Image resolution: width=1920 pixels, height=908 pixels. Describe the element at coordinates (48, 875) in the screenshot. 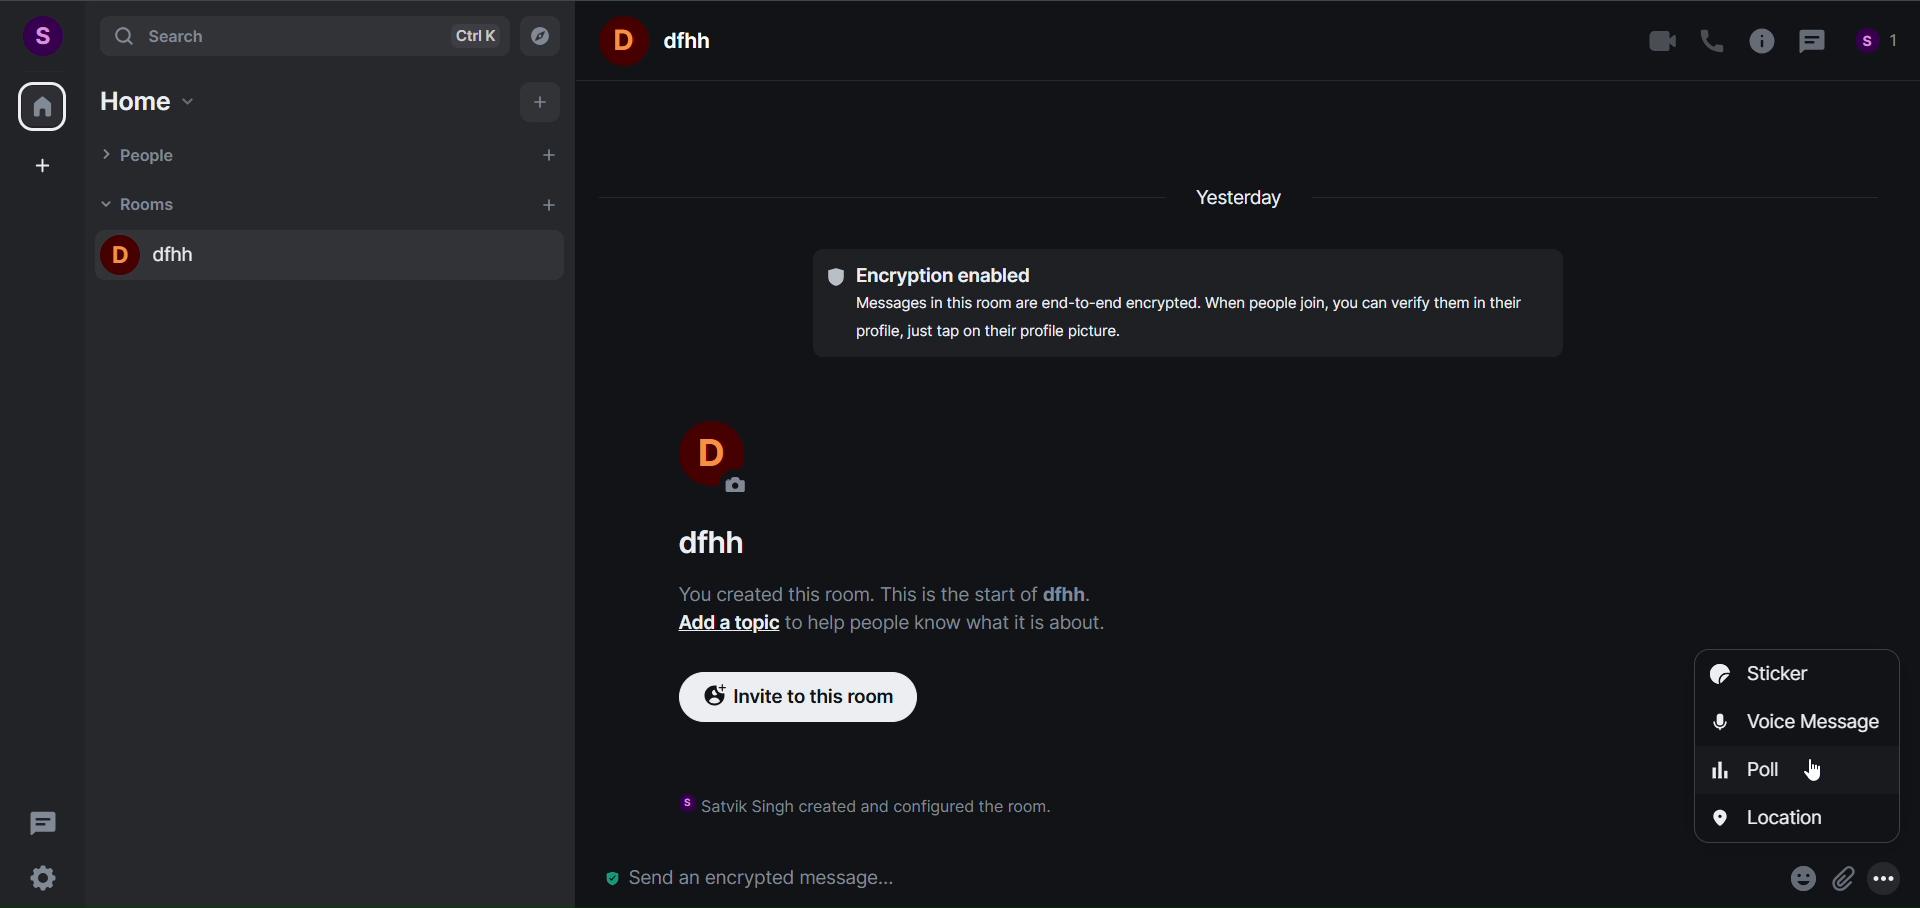

I see `settings` at that location.